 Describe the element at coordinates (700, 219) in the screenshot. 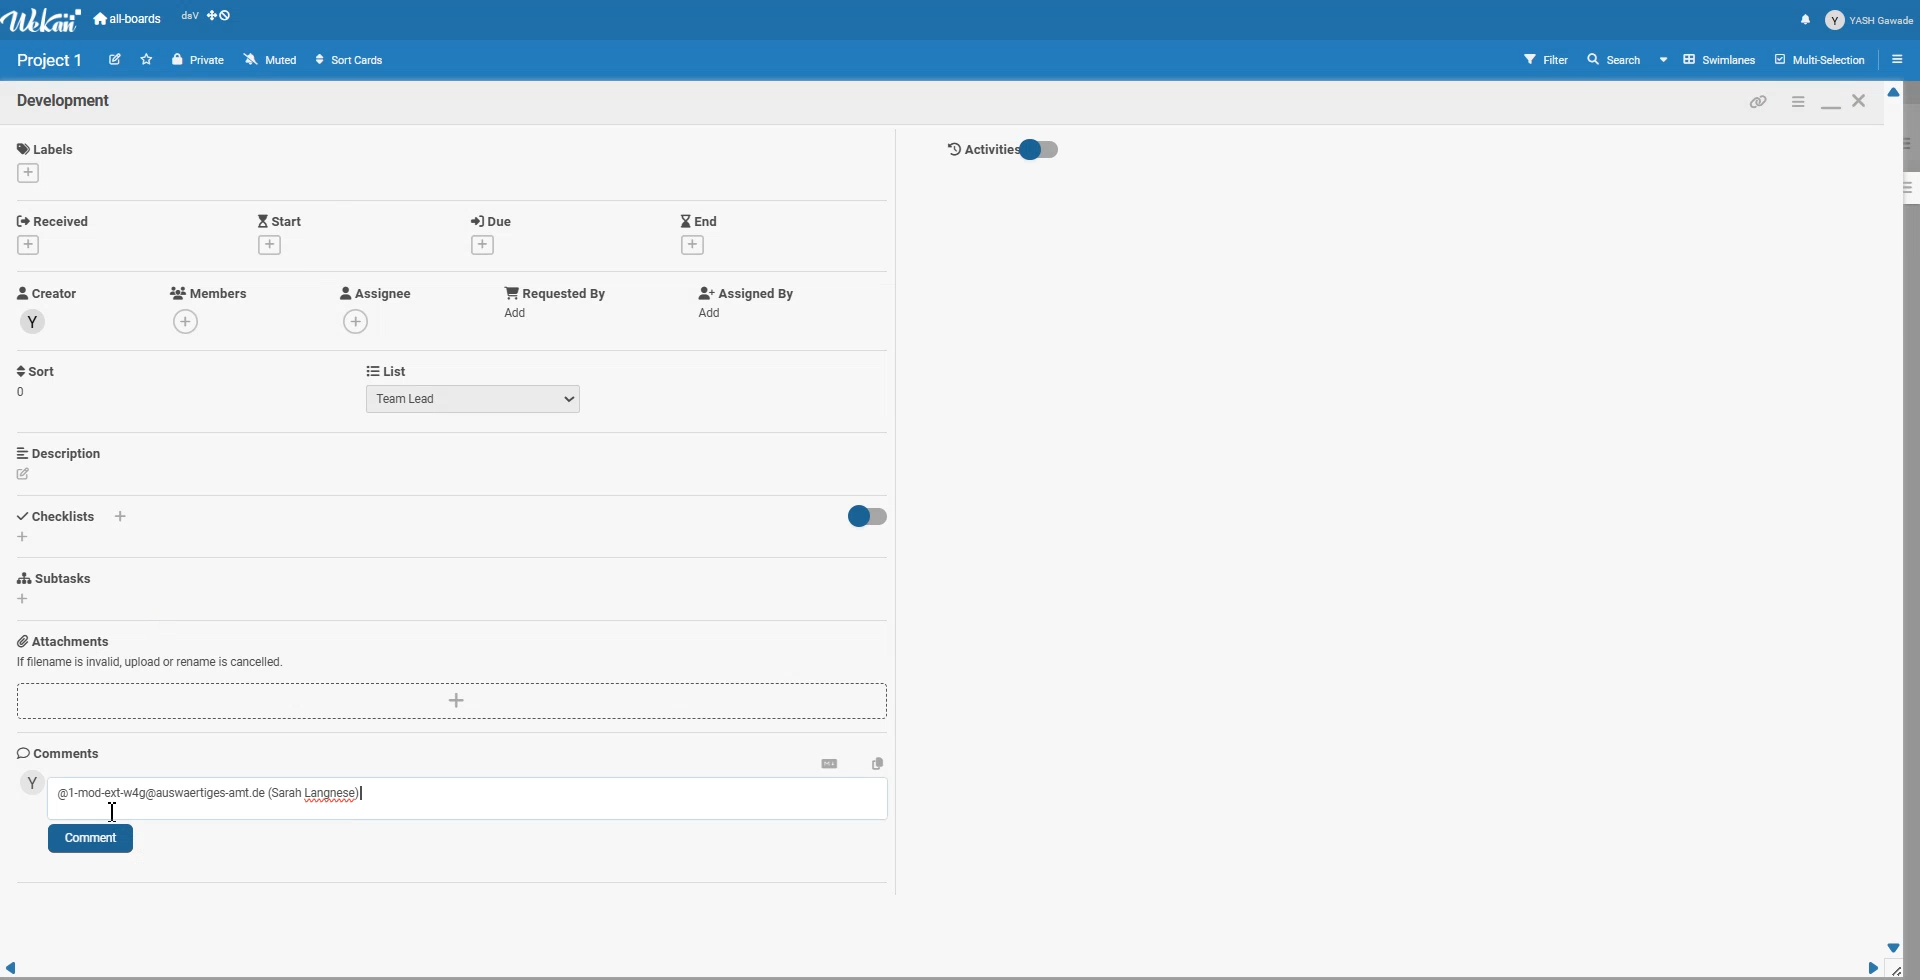

I see `Add End Date` at that location.